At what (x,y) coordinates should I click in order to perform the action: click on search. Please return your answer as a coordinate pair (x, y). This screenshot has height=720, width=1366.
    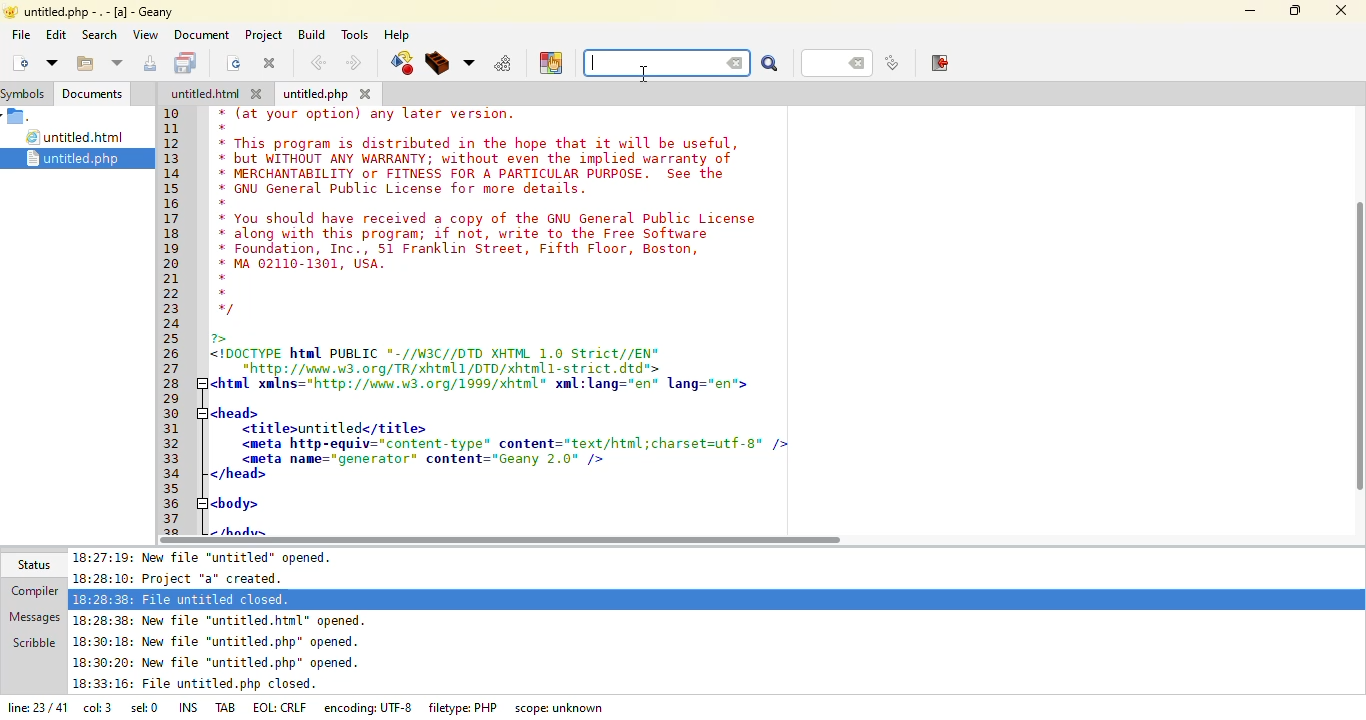
    Looking at the image, I should click on (99, 35).